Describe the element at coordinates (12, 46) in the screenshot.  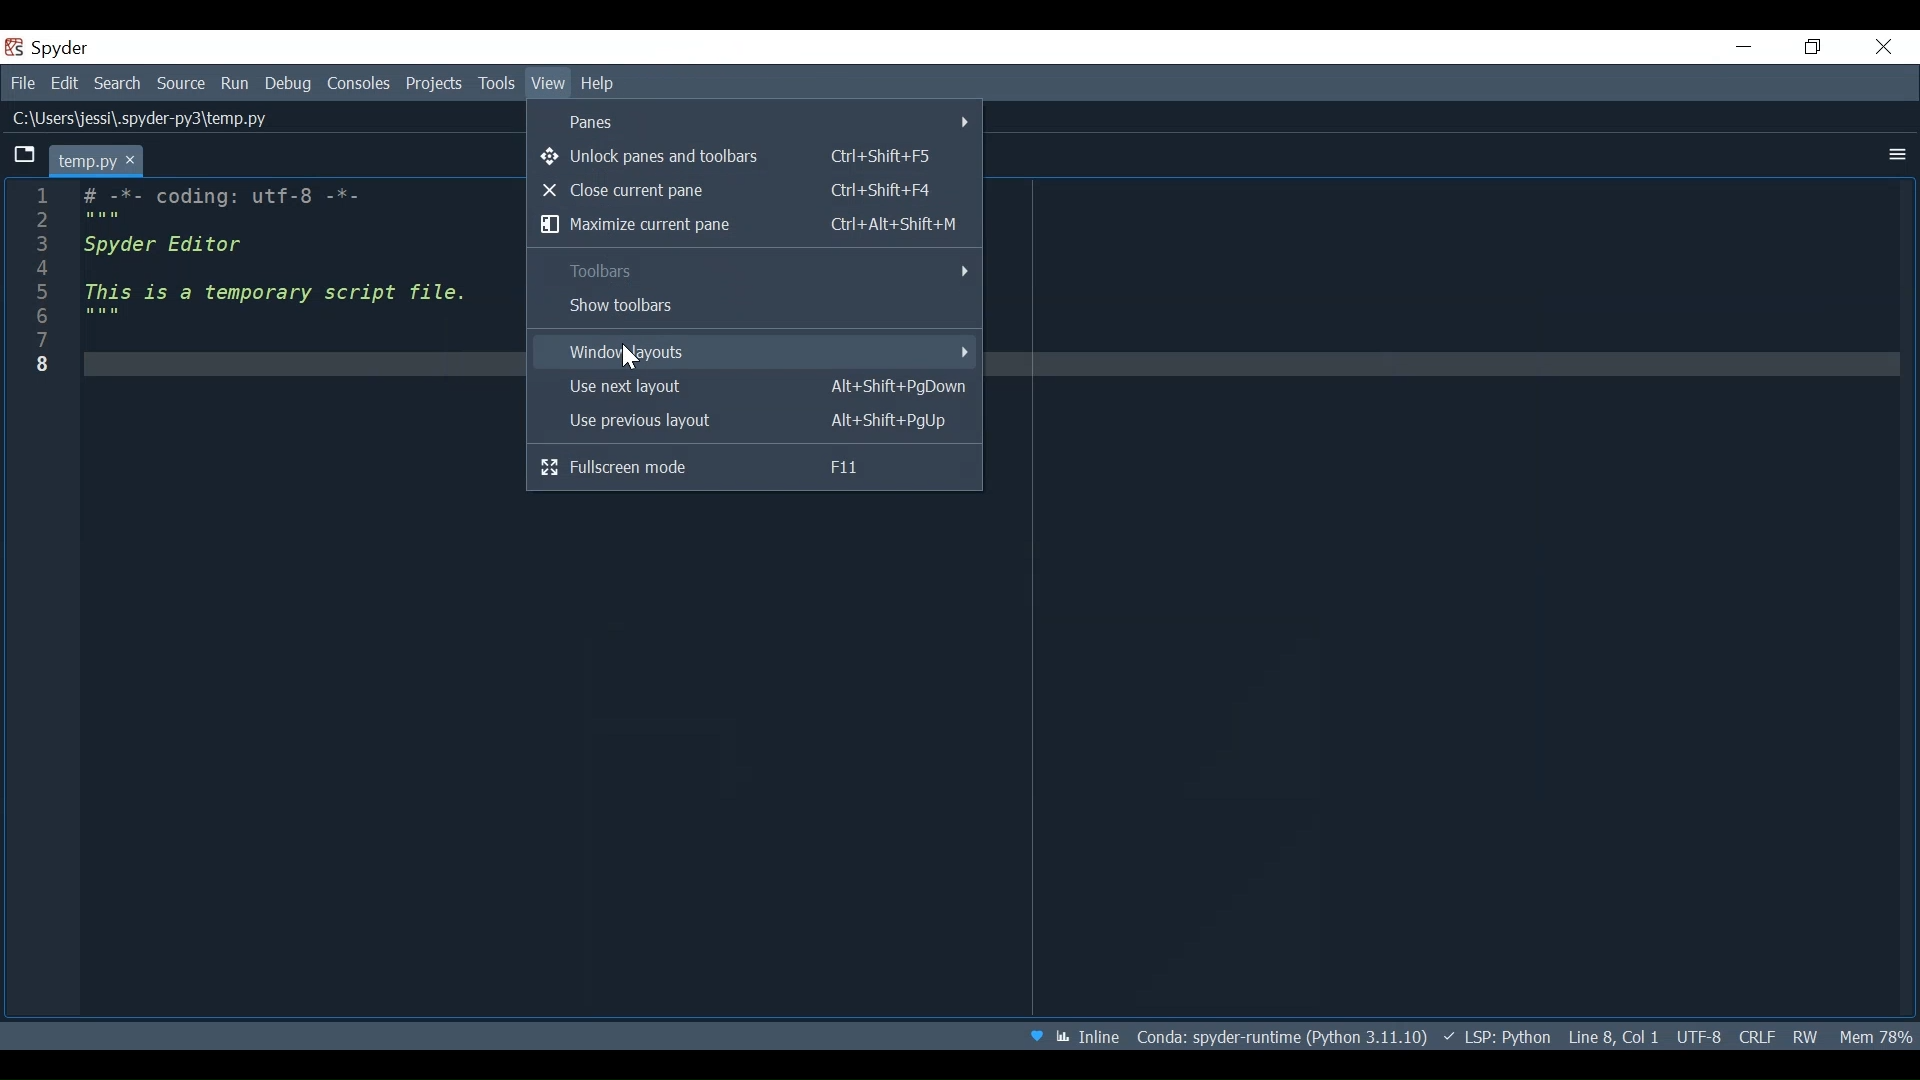
I see `Spyder Desktop Icon` at that location.